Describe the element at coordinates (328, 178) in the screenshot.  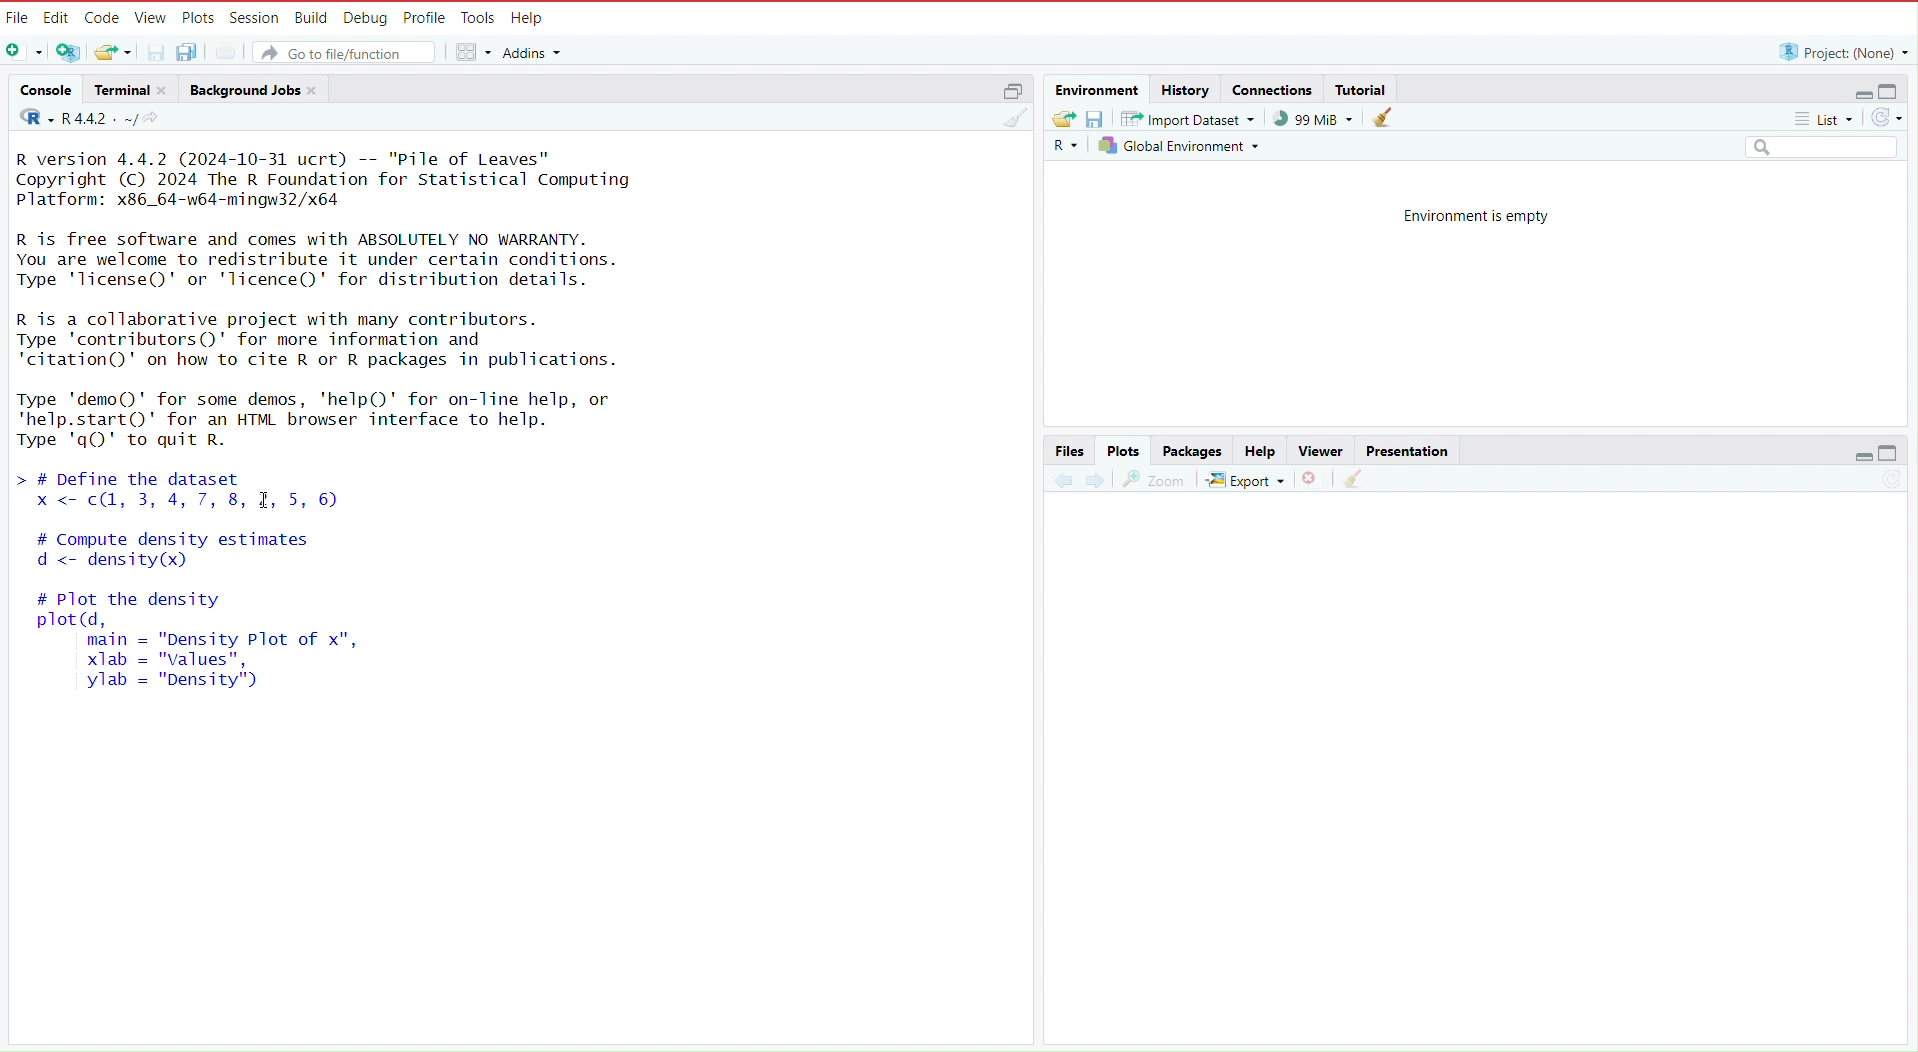
I see `R version 4.4.2 (2024-10-31 ucrt) -- "Pile of Leaves"
Copyright (C) 2024 The R Foundation for Statistical Computing
Platform: x86_64-w64-mingw32/x64` at that location.